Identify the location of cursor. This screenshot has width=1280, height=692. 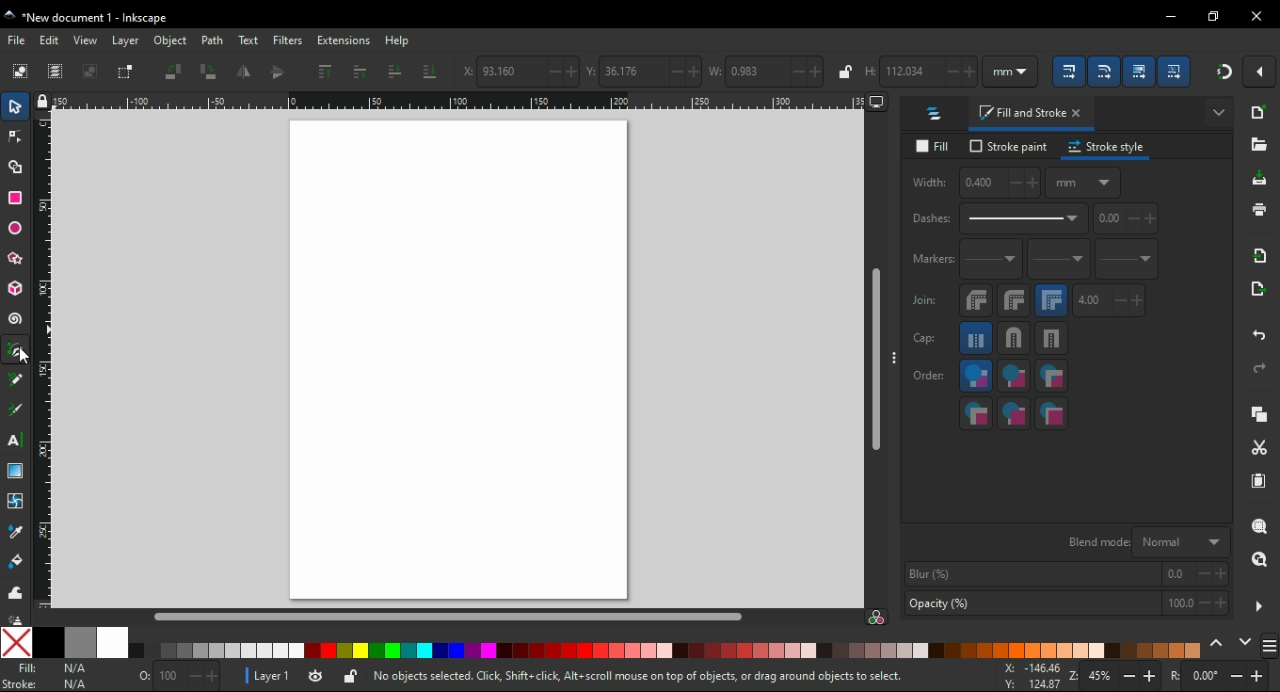
(33, 361).